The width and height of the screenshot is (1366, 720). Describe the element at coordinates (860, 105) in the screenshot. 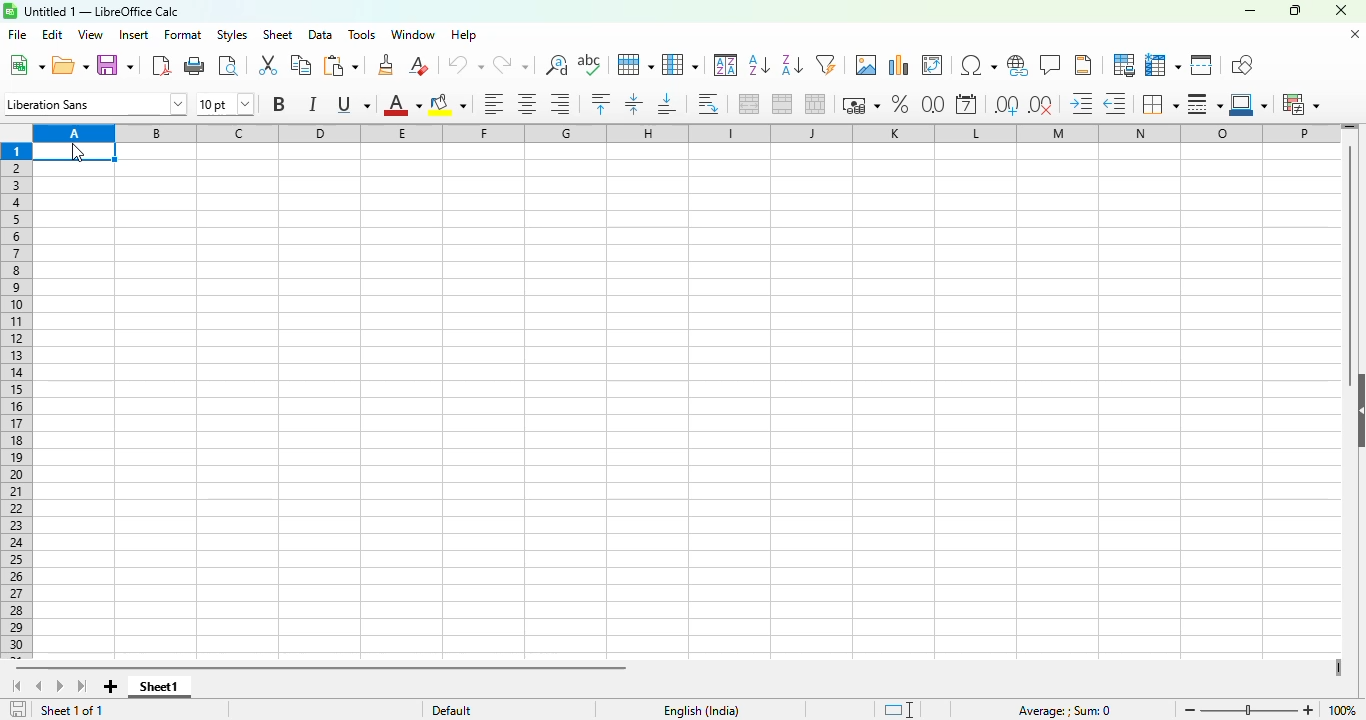

I see `format as currency` at that location.